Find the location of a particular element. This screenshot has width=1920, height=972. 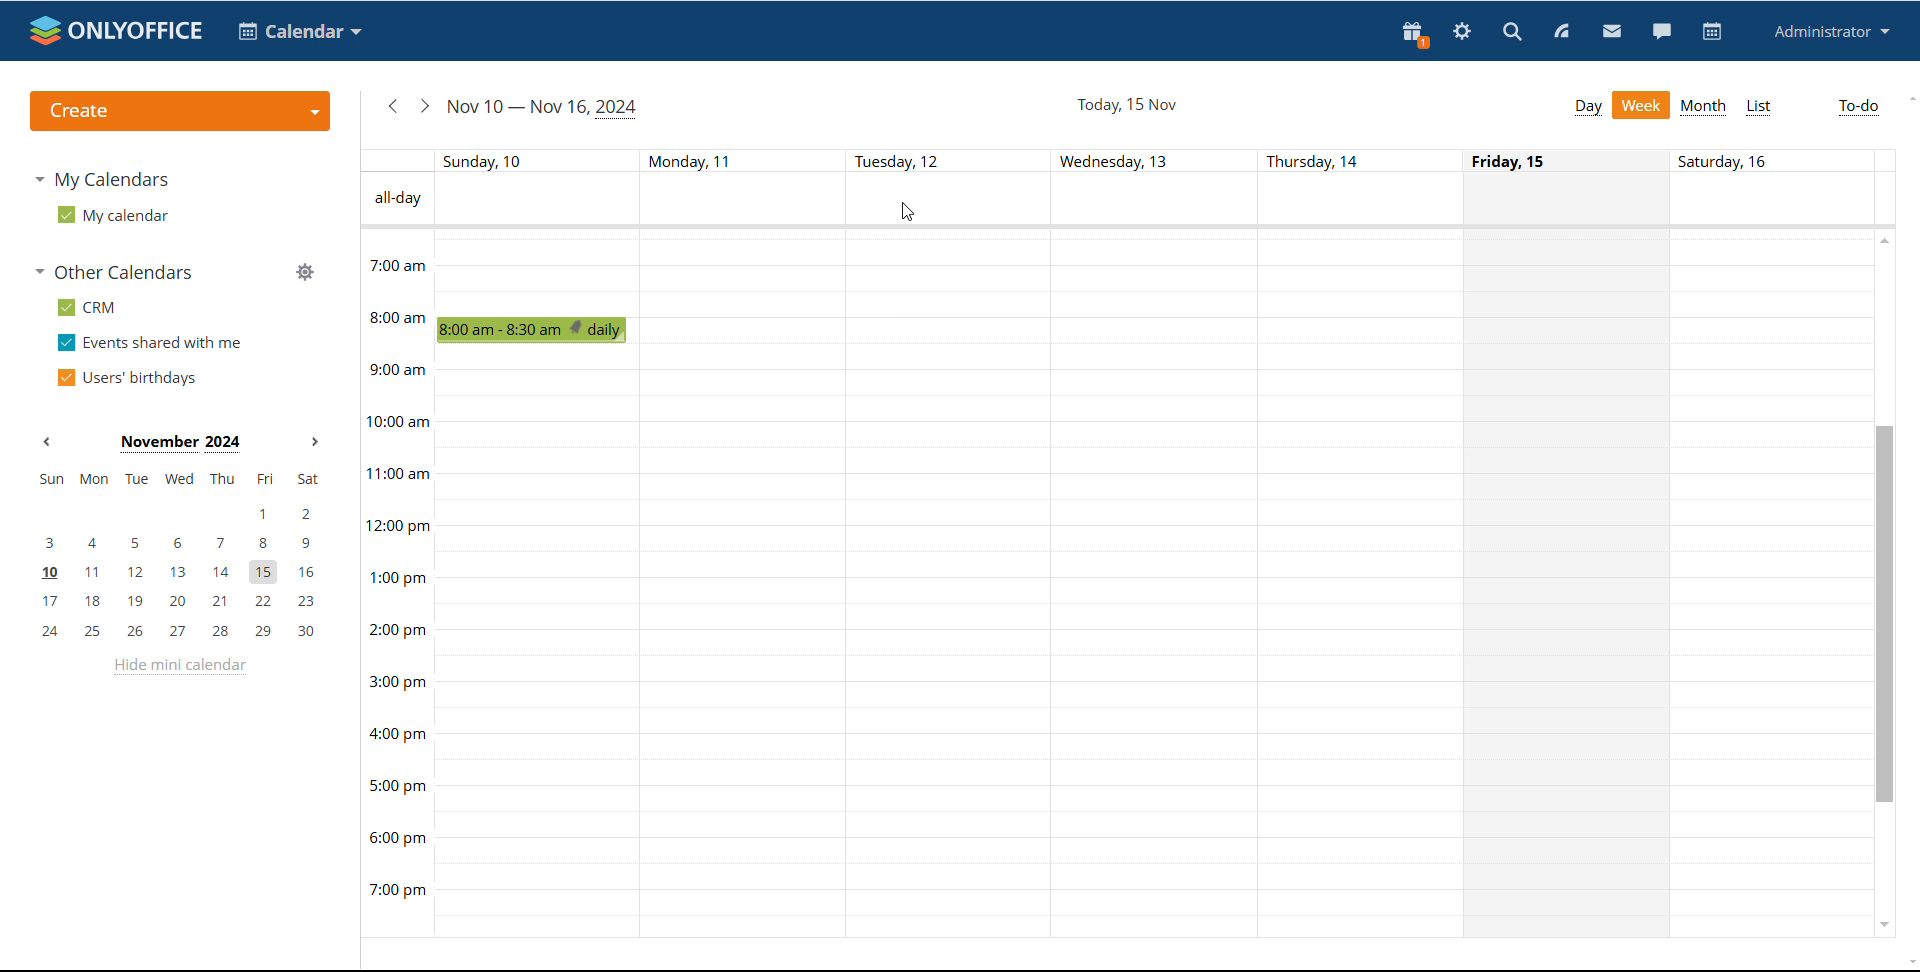

next month is located at coordinates (315, 442).